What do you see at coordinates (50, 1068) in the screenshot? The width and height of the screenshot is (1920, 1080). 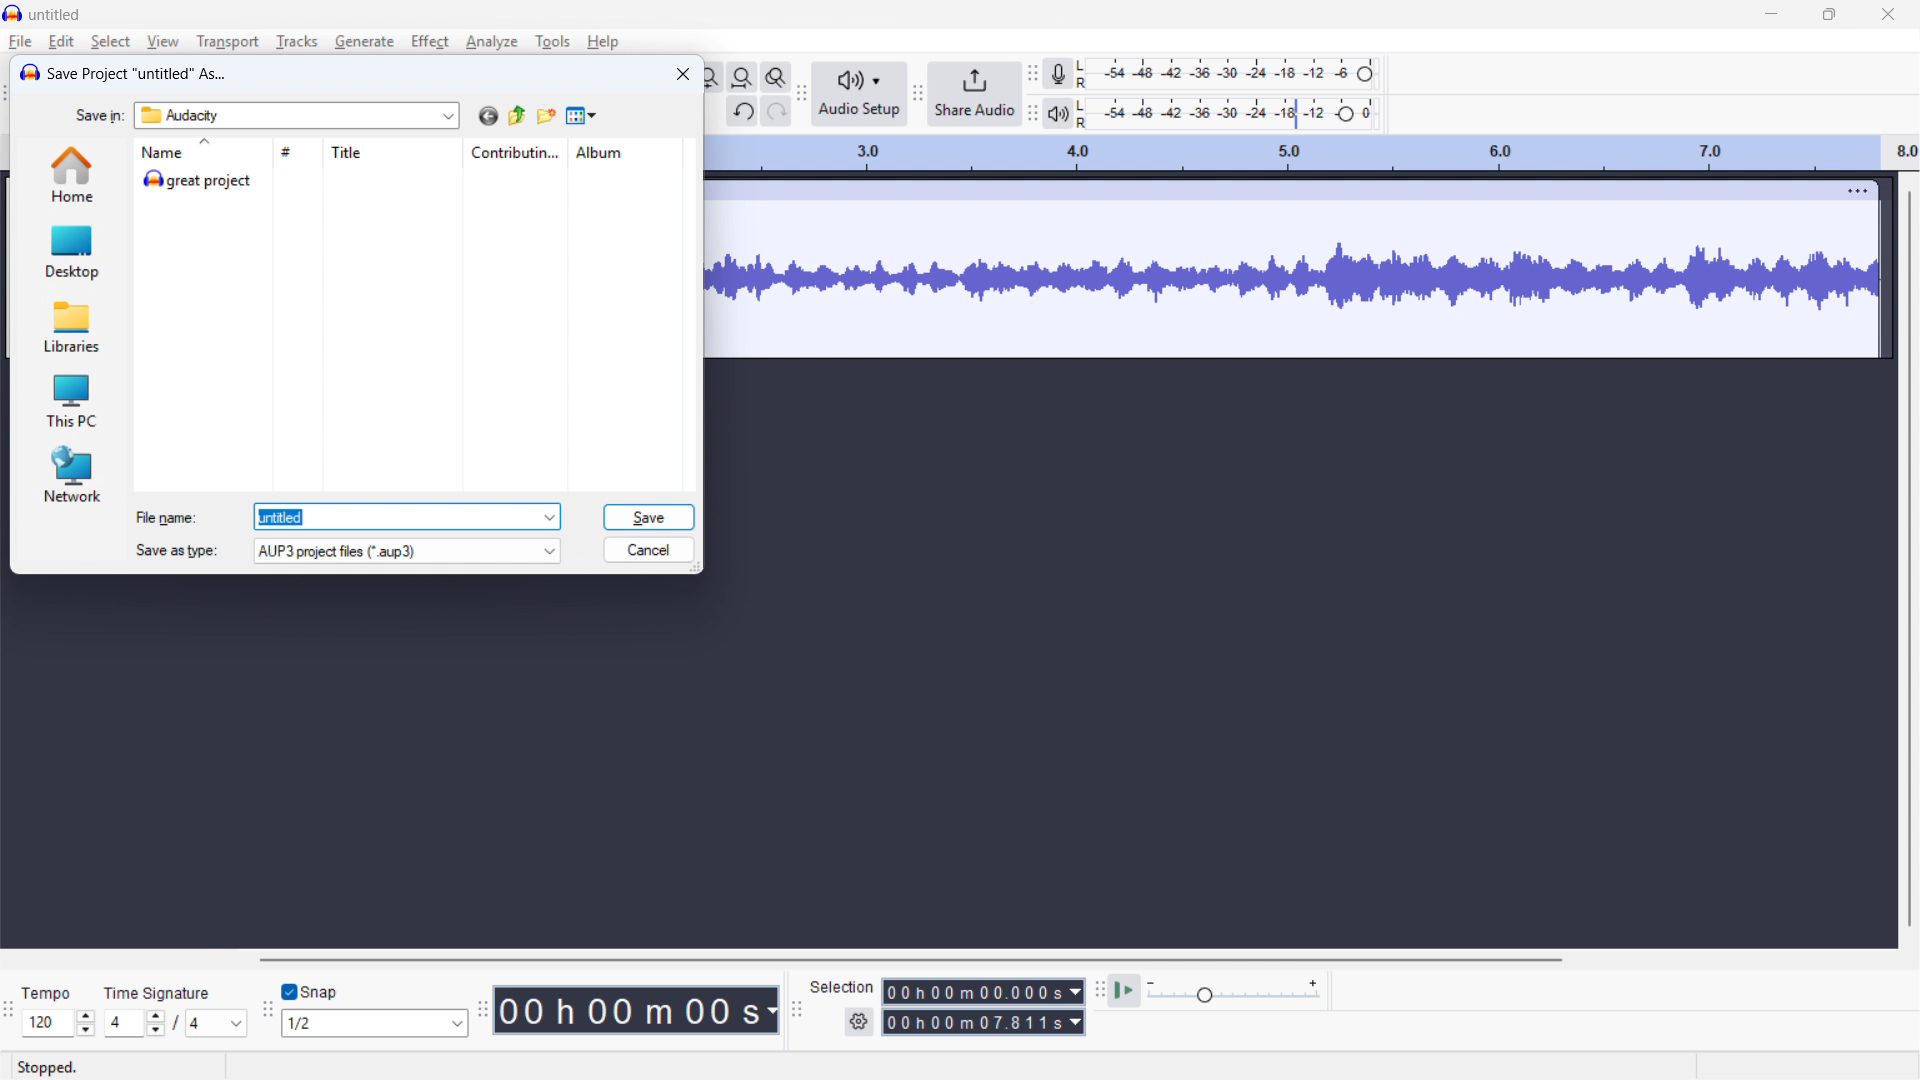 I see `stopped` at bounding box center [50, 1068].